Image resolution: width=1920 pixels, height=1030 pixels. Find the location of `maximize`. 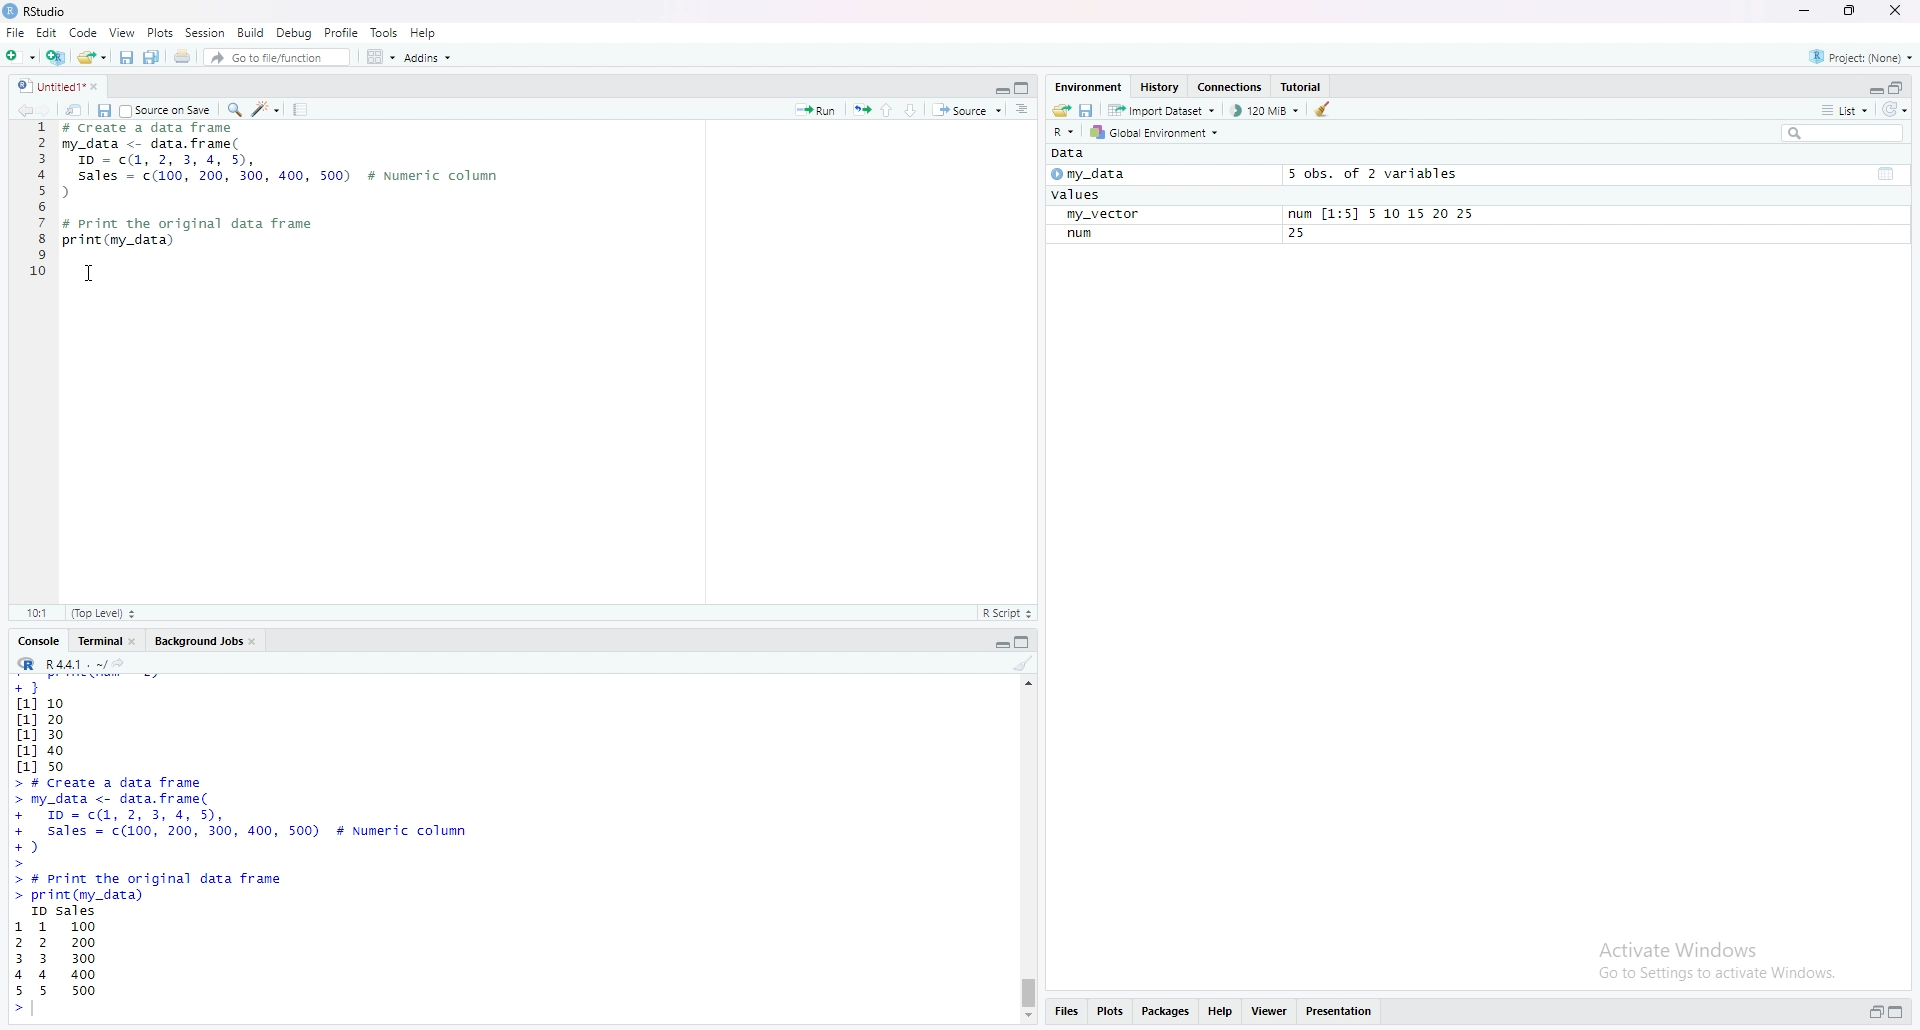

maximize is located at coordinates (1022, 87).